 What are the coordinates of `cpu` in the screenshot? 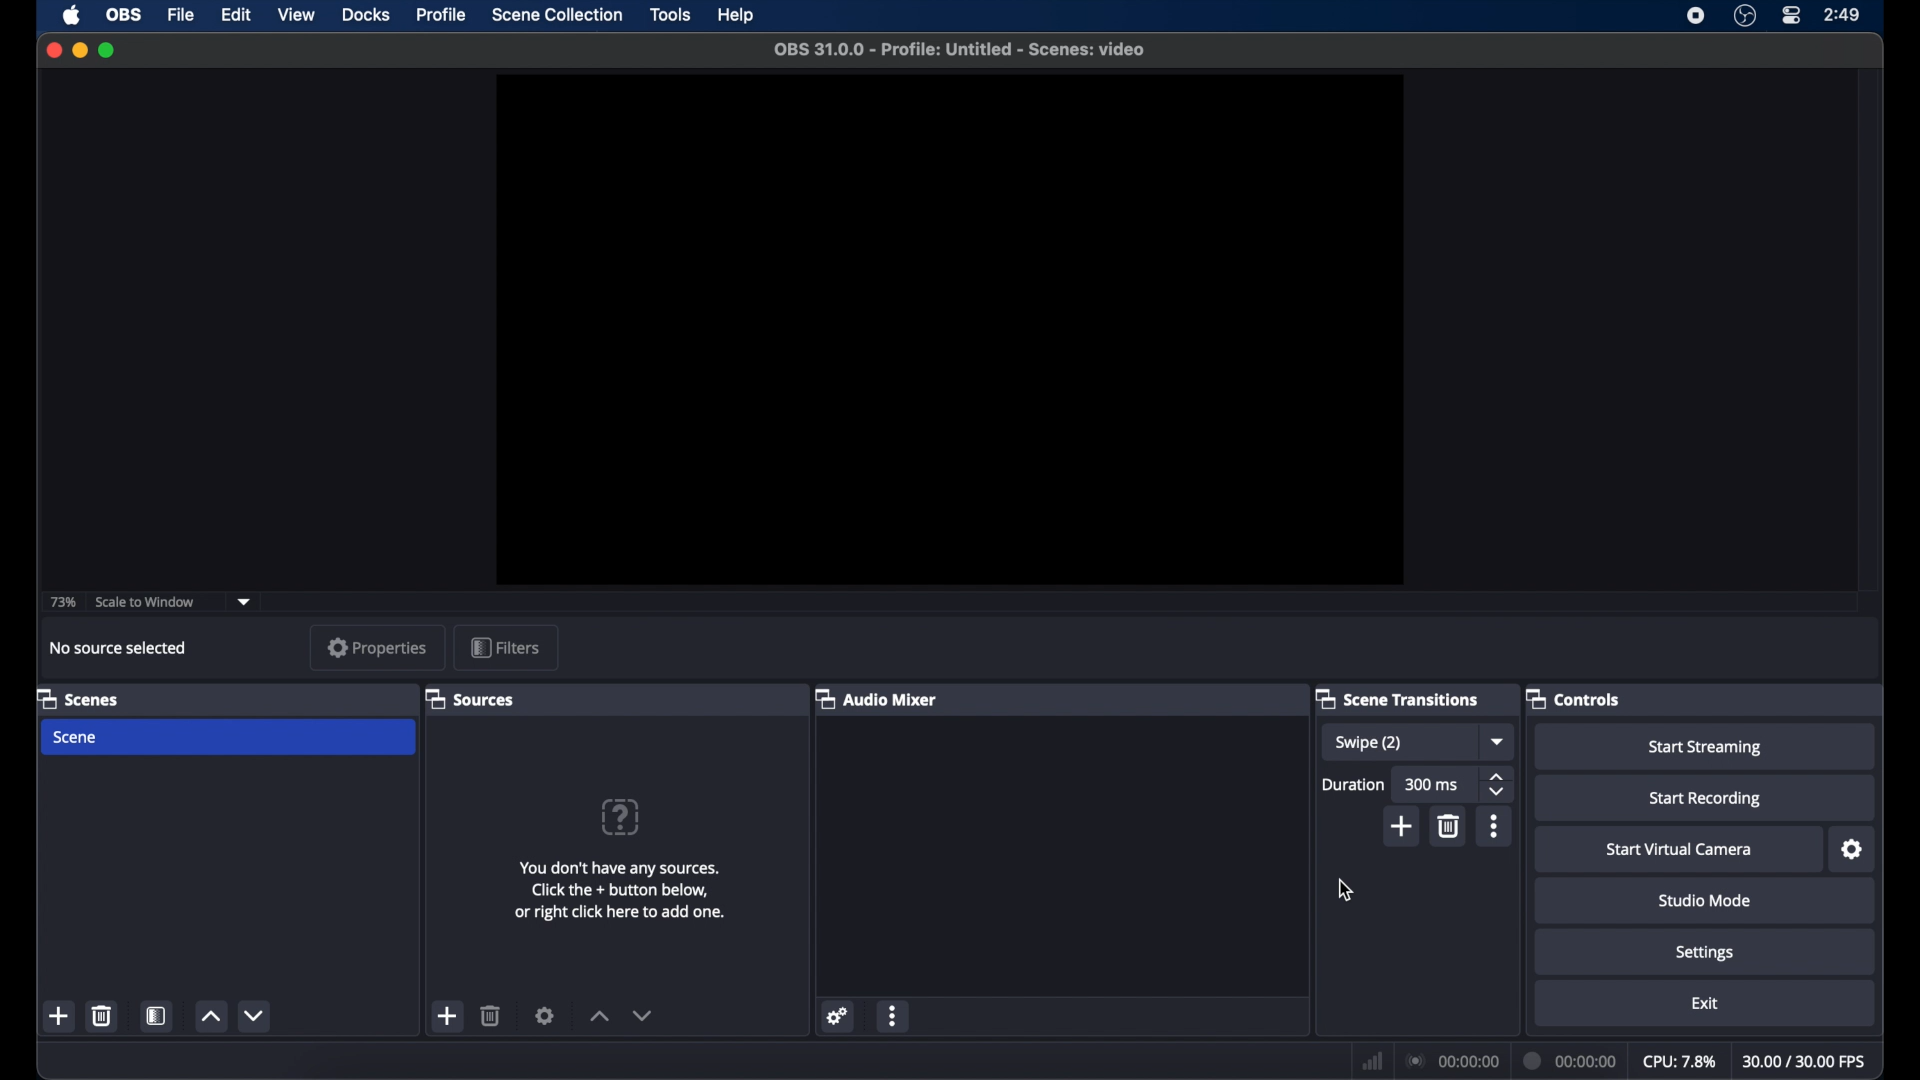 It's located at (1678, 1062).